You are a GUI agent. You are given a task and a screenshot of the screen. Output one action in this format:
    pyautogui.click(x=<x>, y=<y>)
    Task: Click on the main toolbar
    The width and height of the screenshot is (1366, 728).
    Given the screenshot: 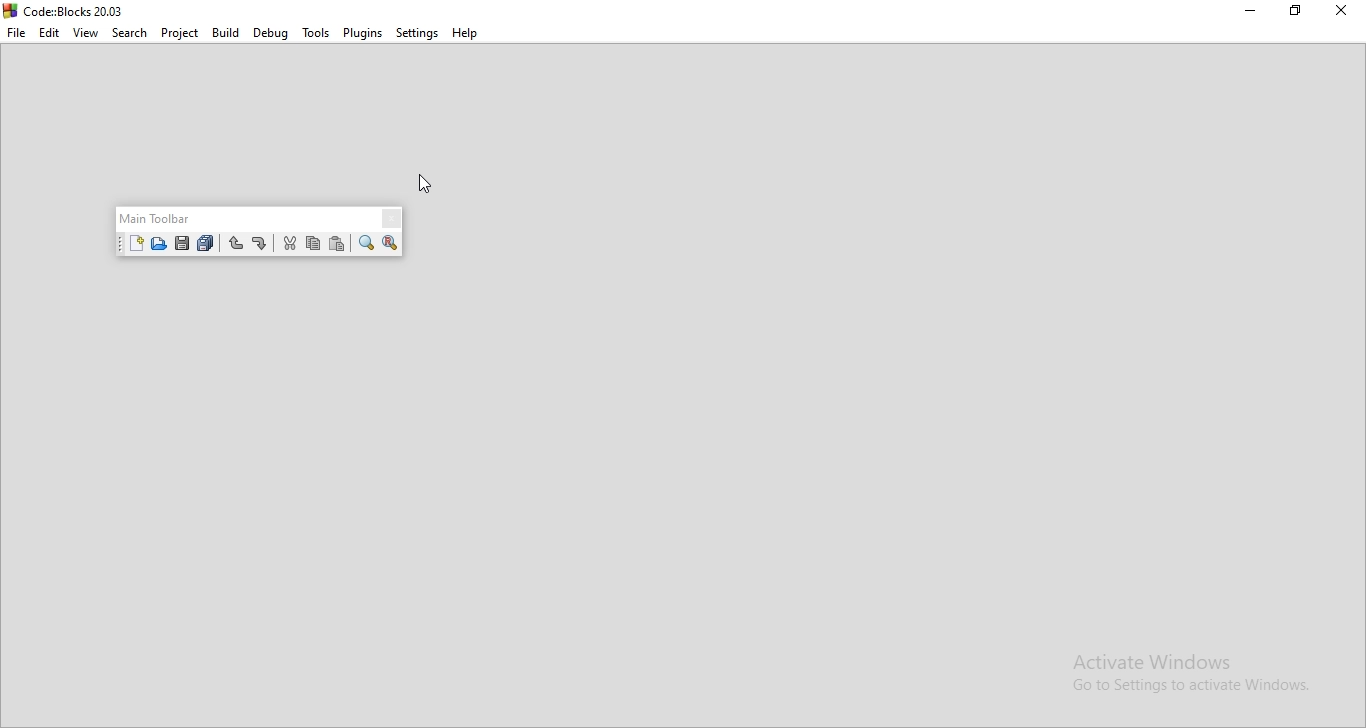 What is the action you would take?
    pyautogui.click(x=157, y=218)
    